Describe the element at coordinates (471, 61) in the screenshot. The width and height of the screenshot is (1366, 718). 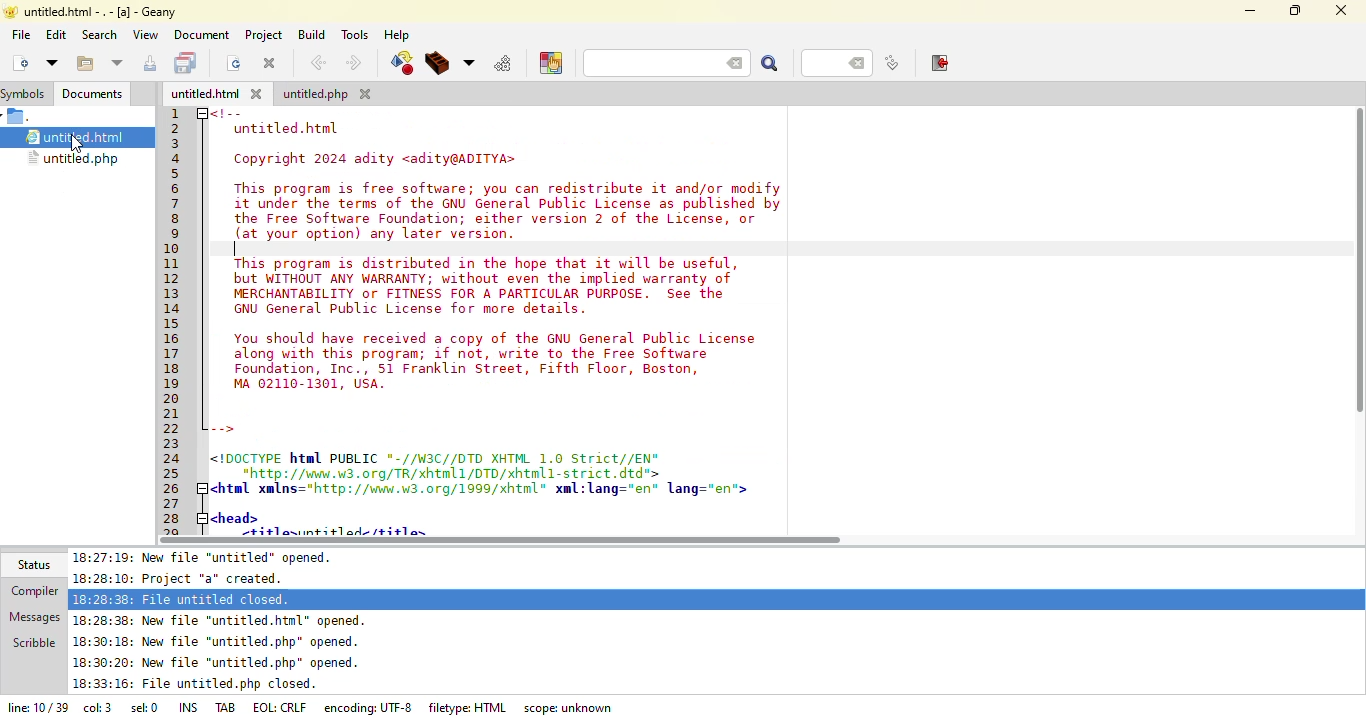
I see `choose more` at that location.